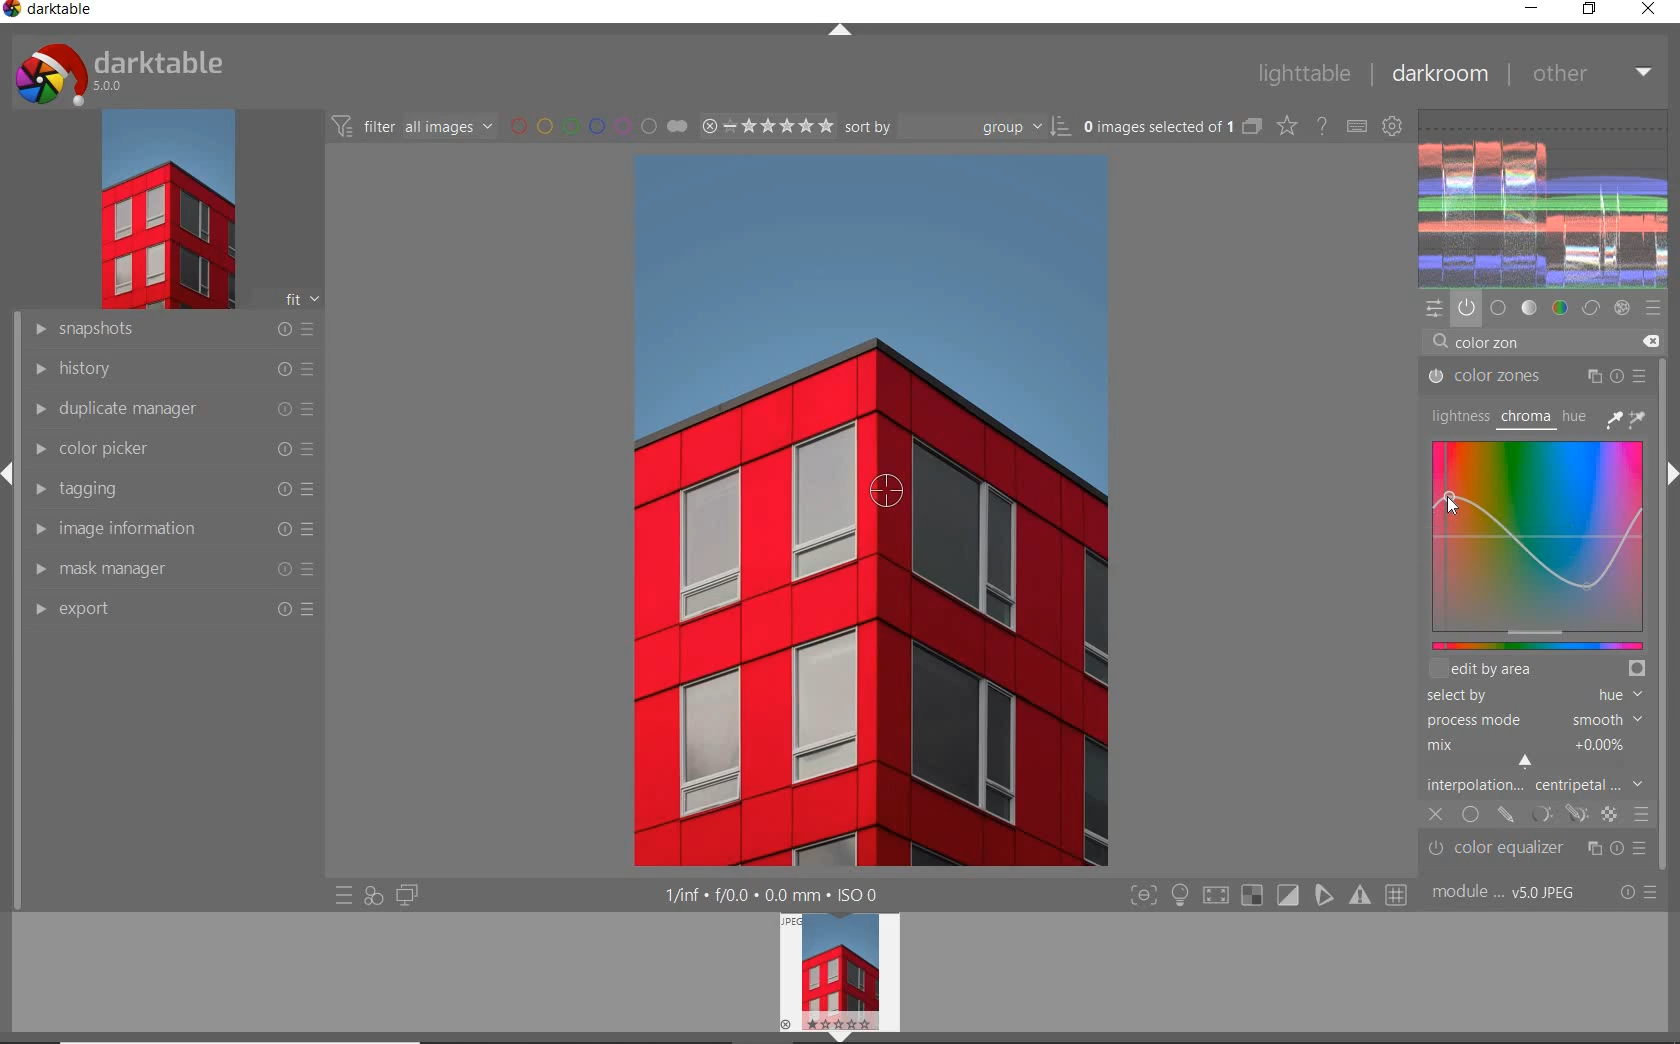  I want to click on filter all images, so click(414, 126).